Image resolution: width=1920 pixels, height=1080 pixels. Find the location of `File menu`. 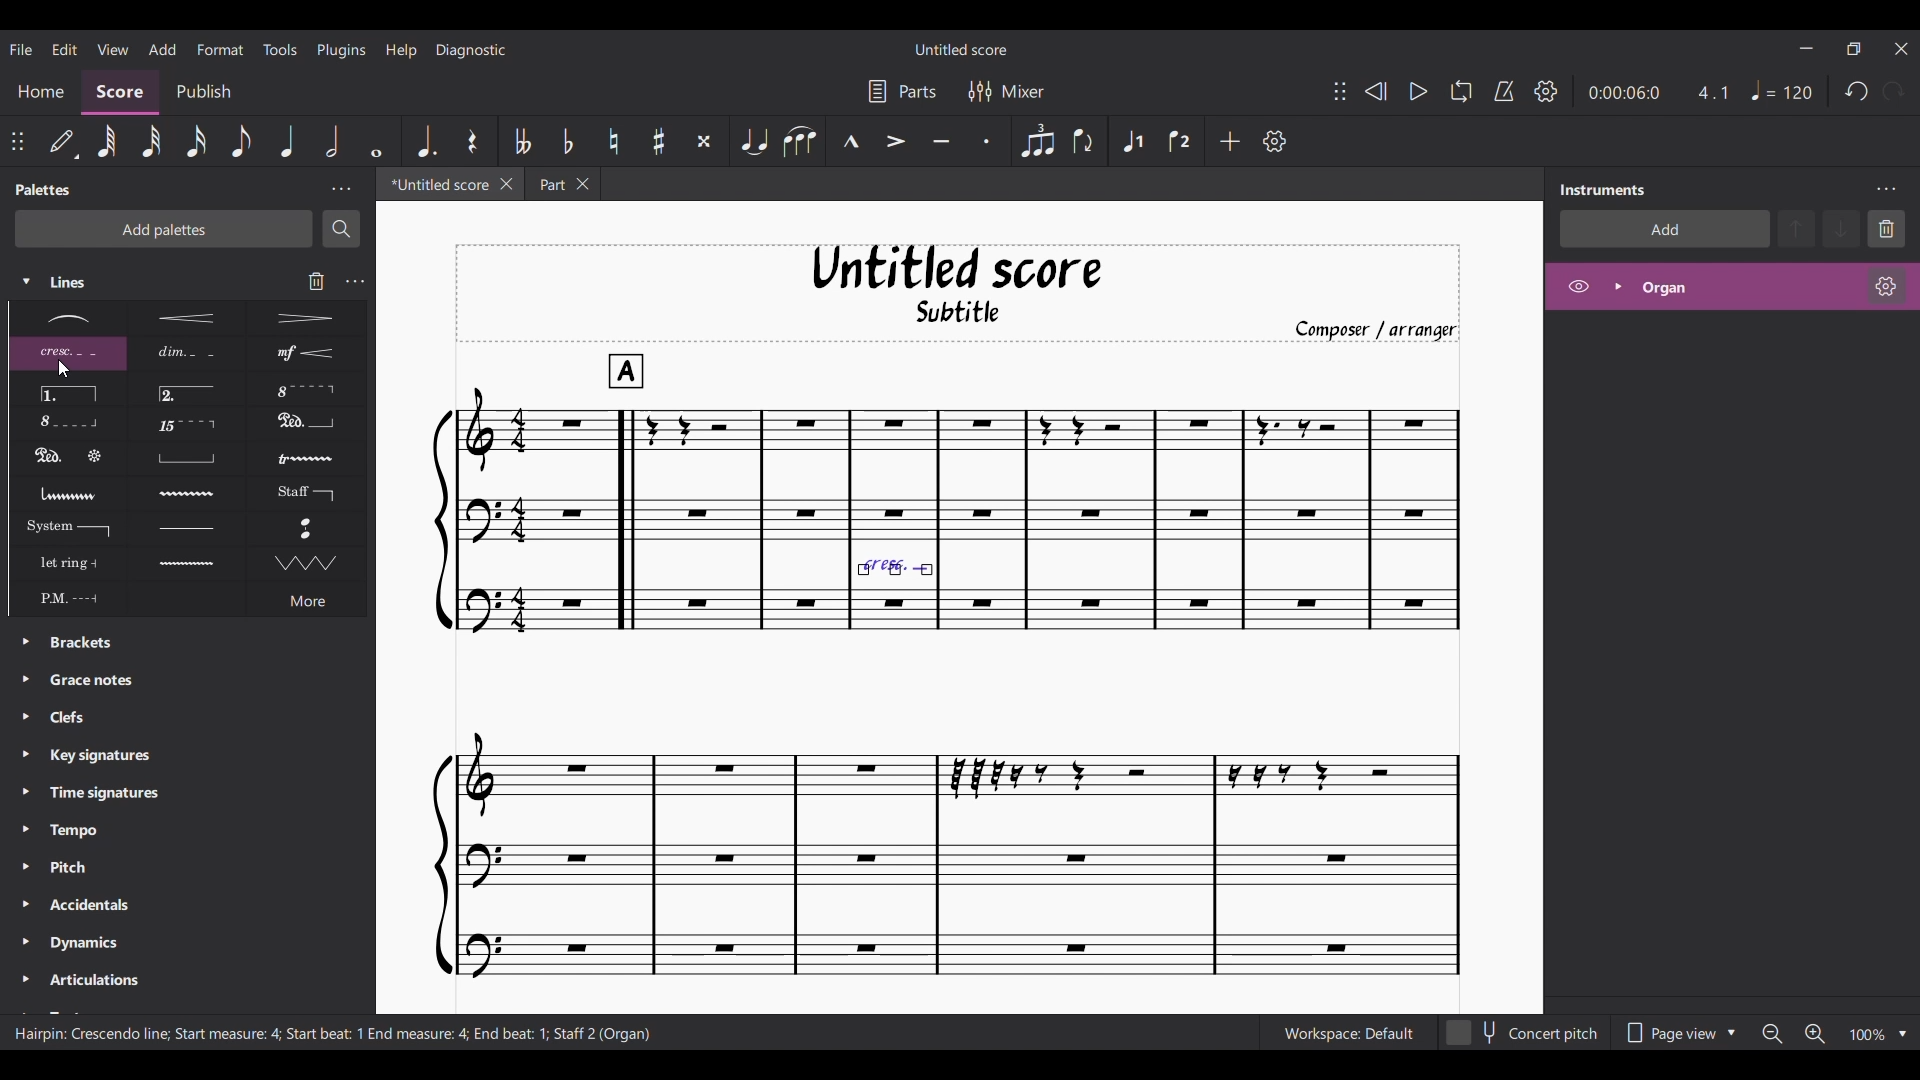

File menu is located at coordinates (21, 48).